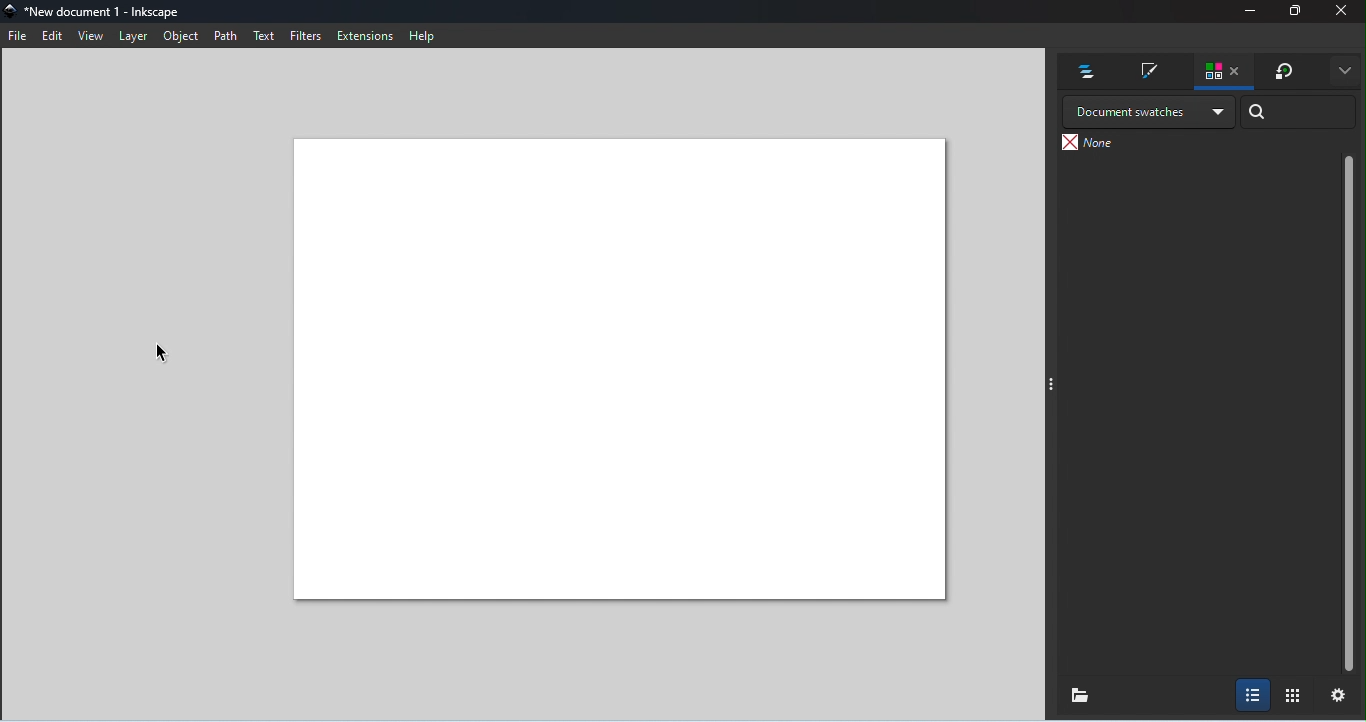 This screenshot has height=722, width=1366. Describe the element at coordinates (159, 349) in the screenshot. I see `Cursor` at that location.